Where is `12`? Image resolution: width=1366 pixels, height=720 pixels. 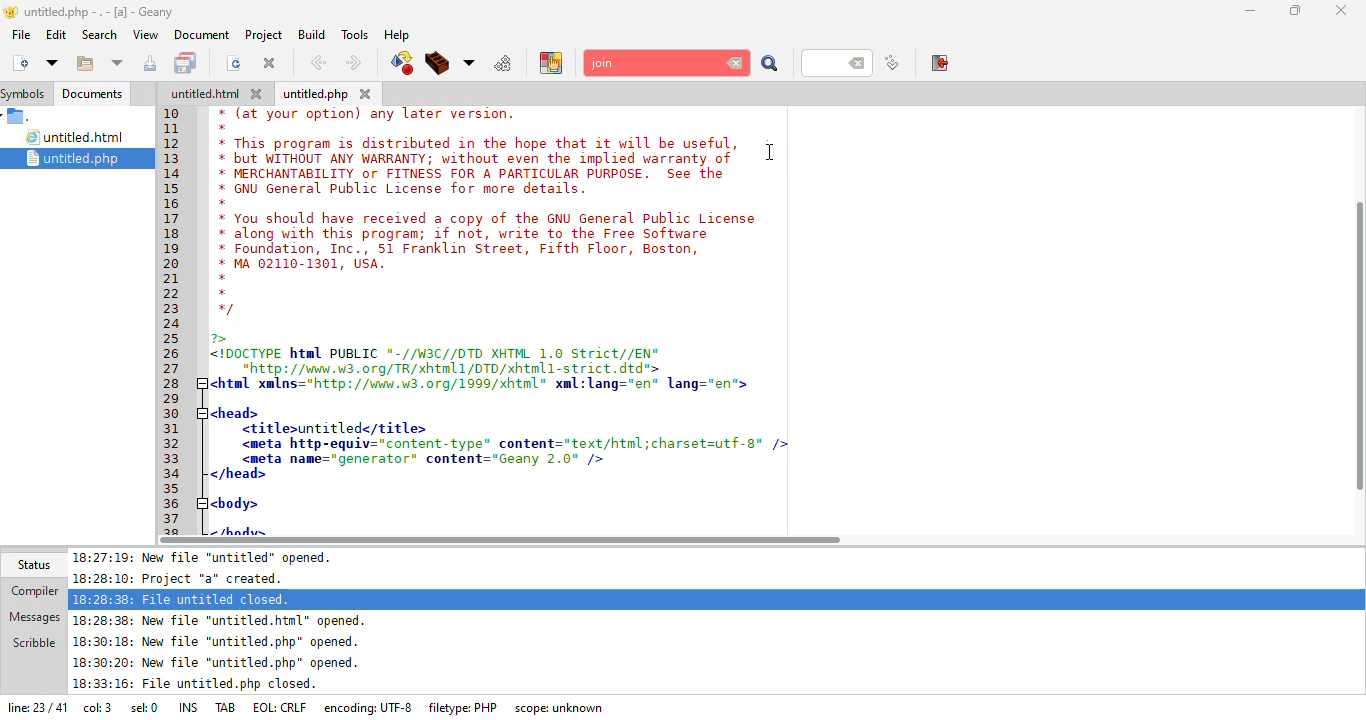 12 is located at coordinates (171, 143).